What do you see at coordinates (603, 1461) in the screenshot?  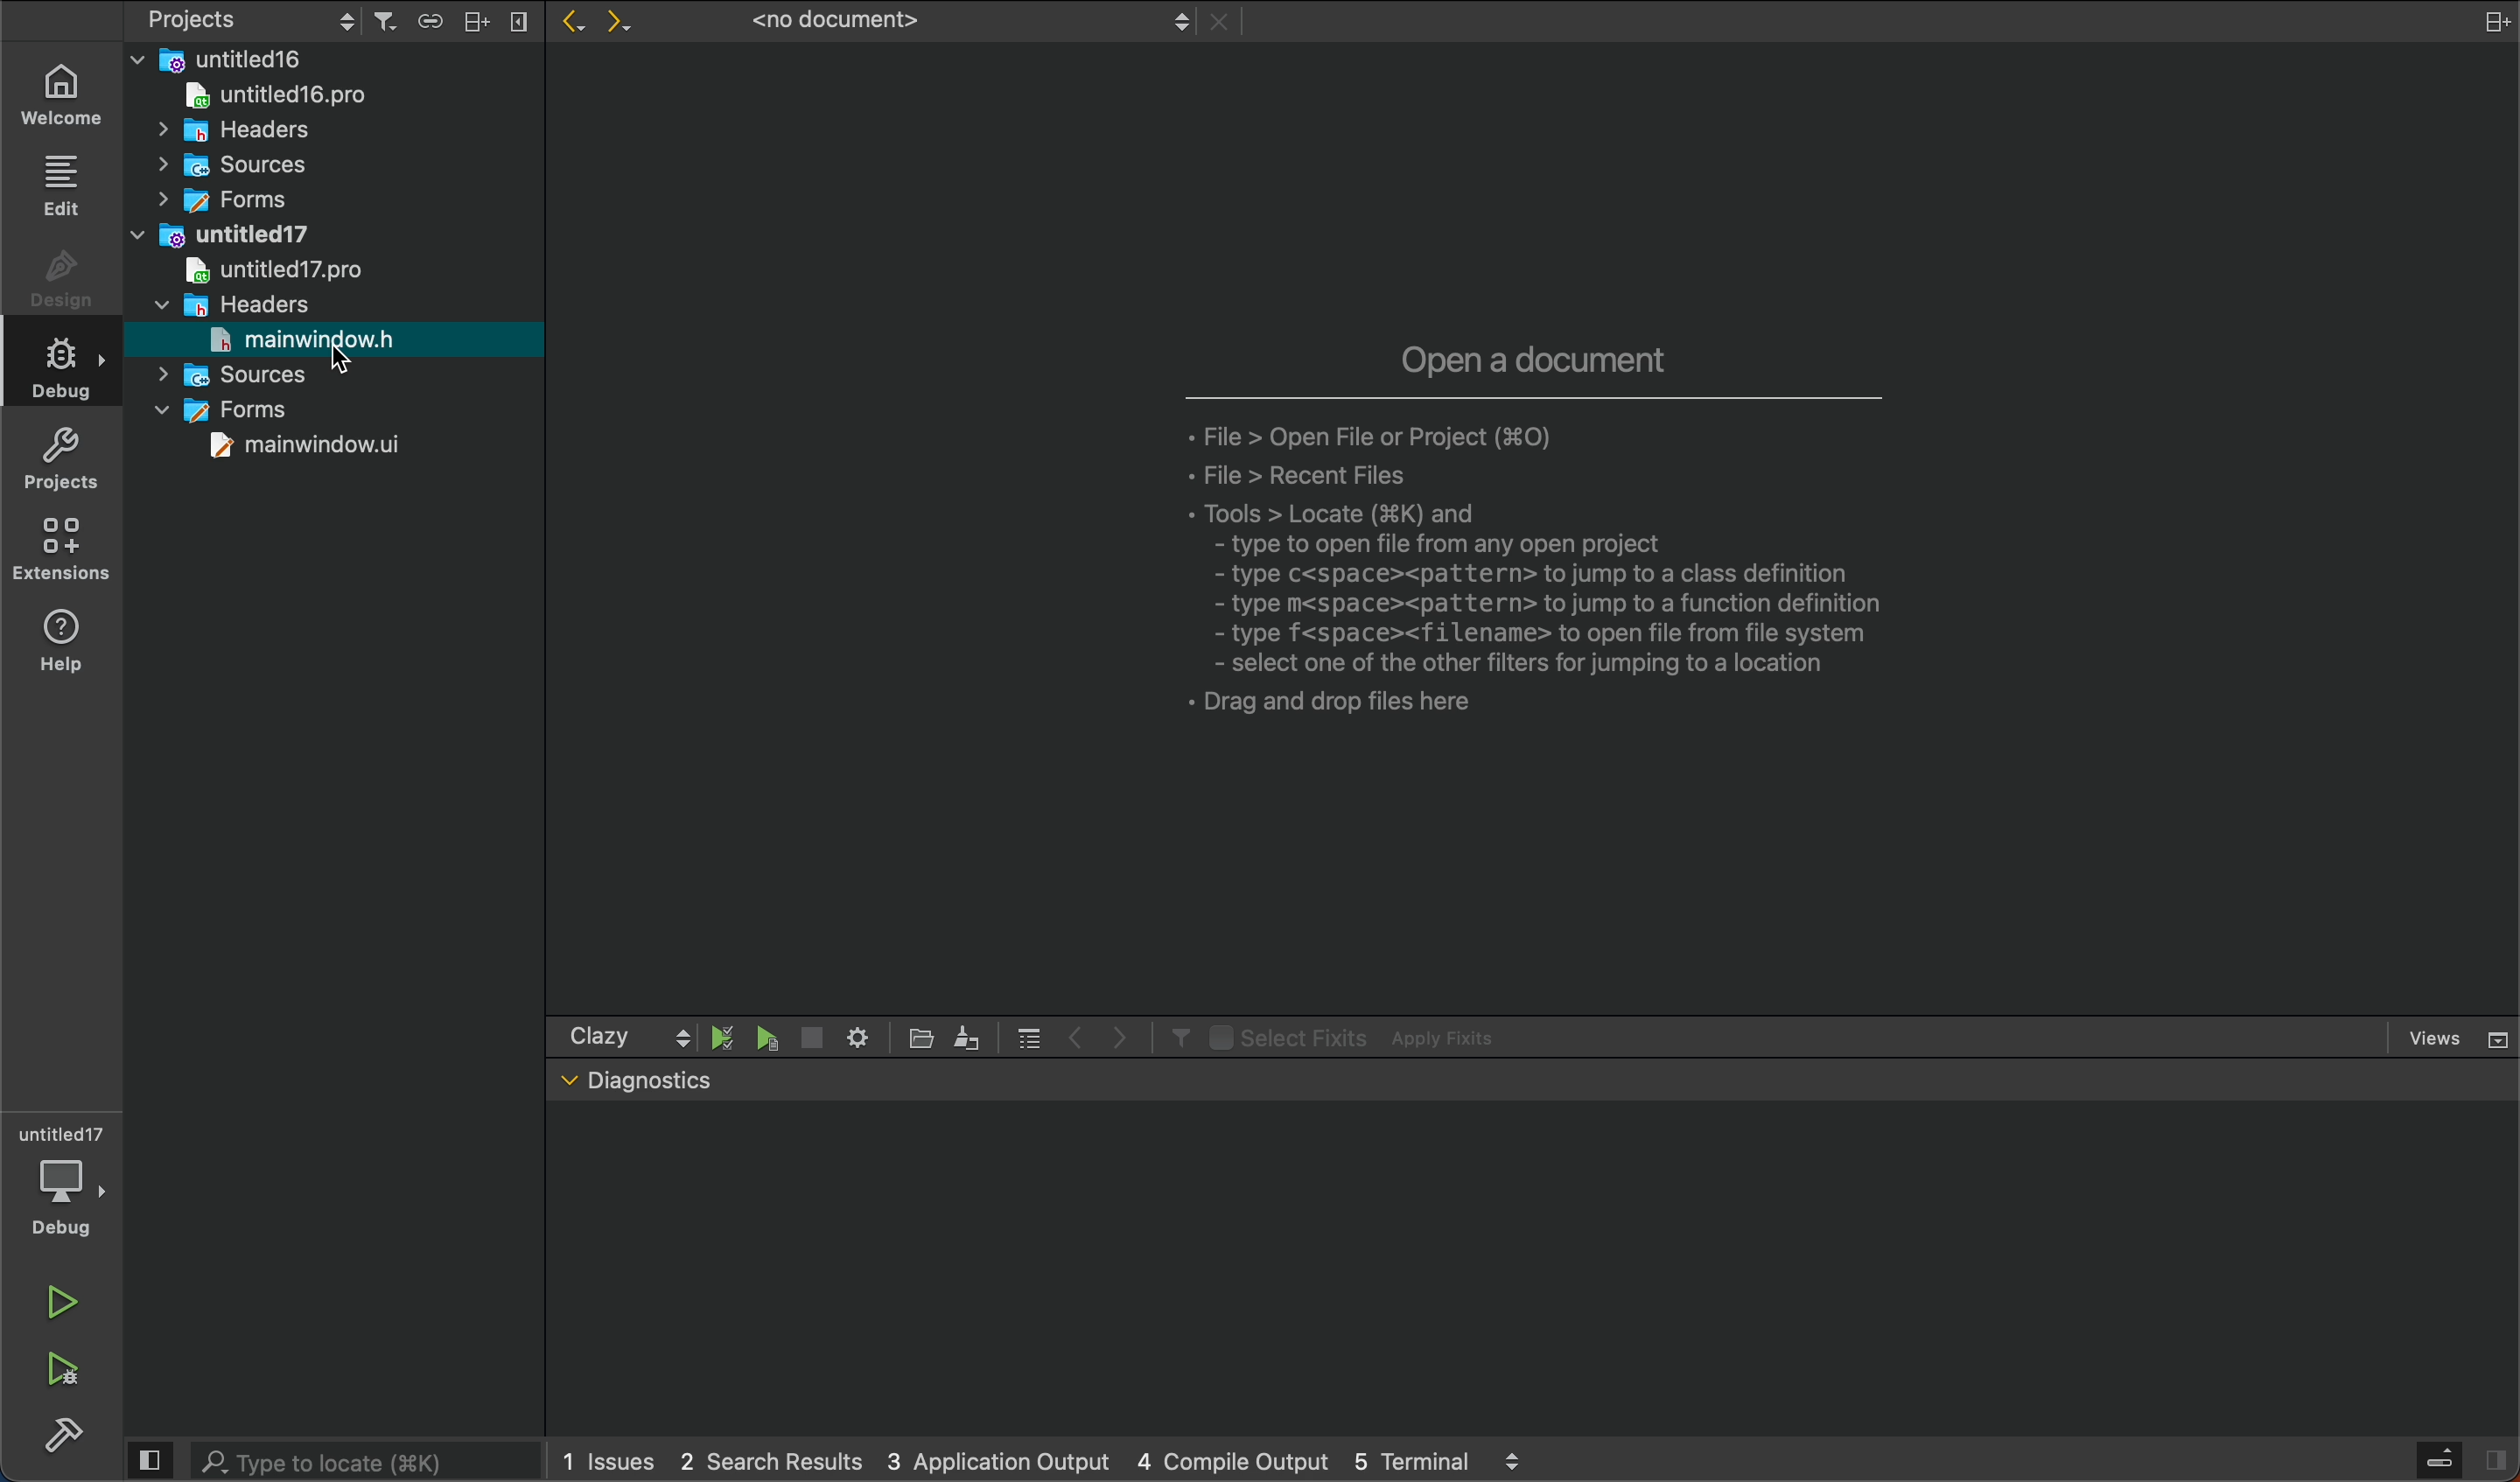 I see `1 Issues` at bounding box center [603, 1461].